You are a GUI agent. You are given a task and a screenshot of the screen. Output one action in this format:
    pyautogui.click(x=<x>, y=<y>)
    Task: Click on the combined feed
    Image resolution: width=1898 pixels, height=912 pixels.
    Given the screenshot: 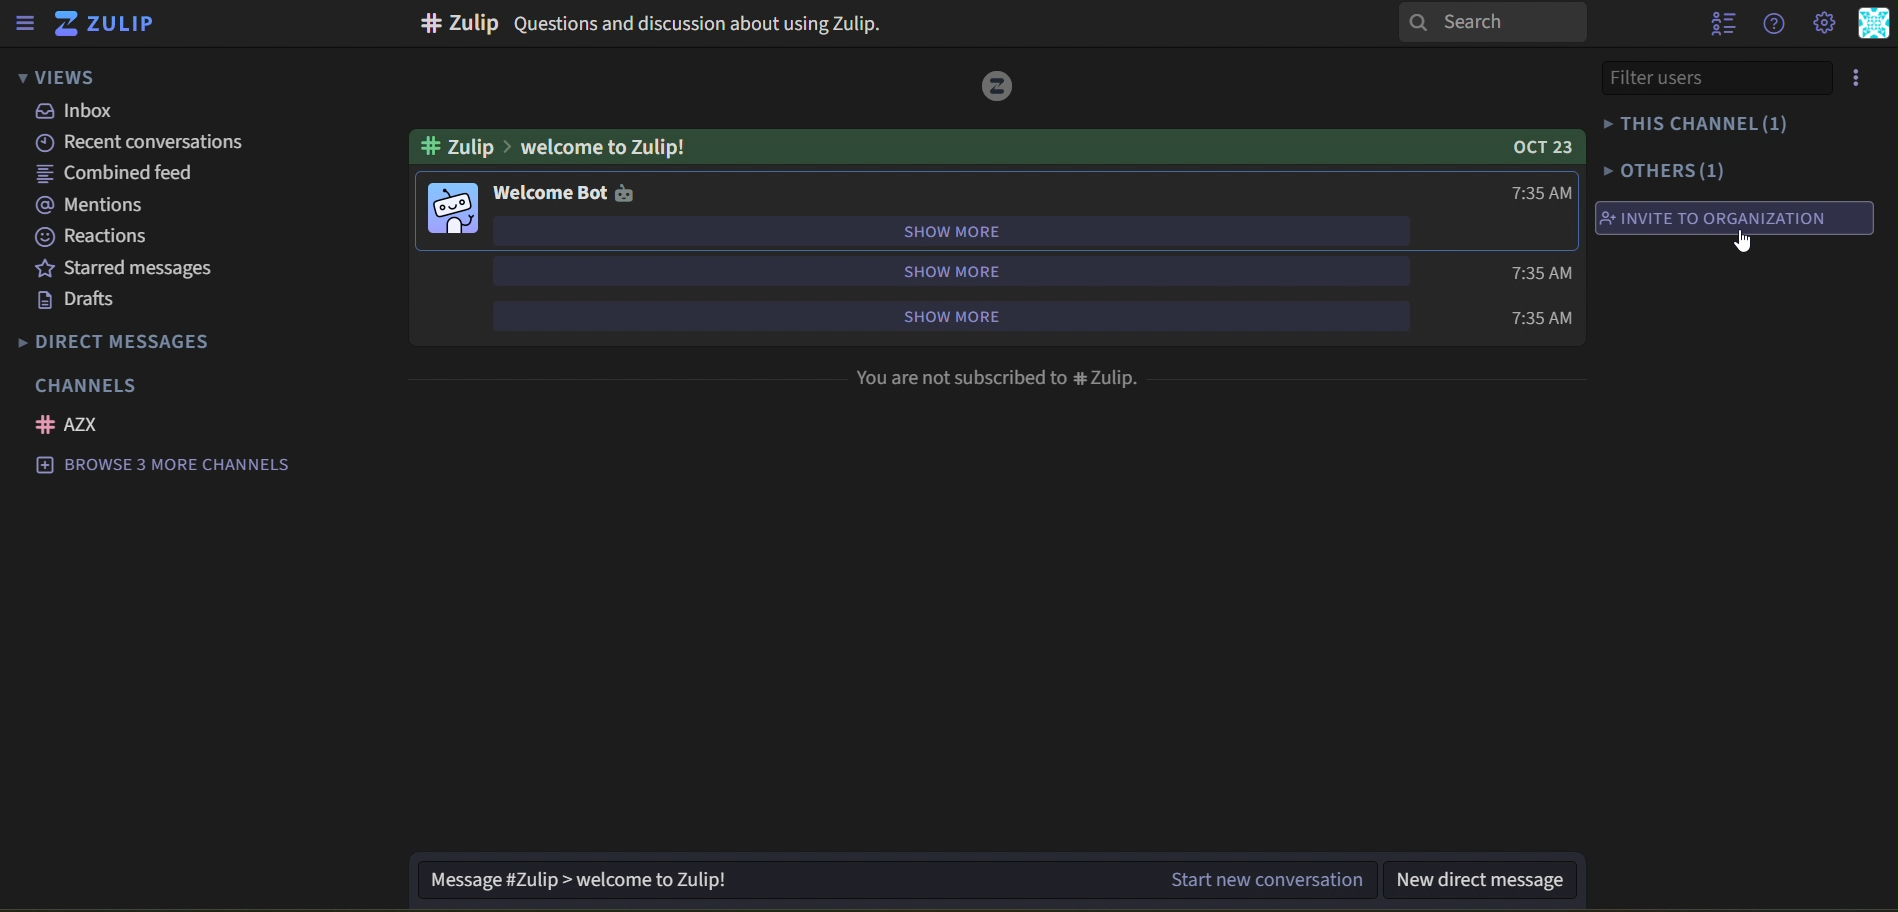 What is the action you would take?
    pyautogui.click(x=119, y=175)
    